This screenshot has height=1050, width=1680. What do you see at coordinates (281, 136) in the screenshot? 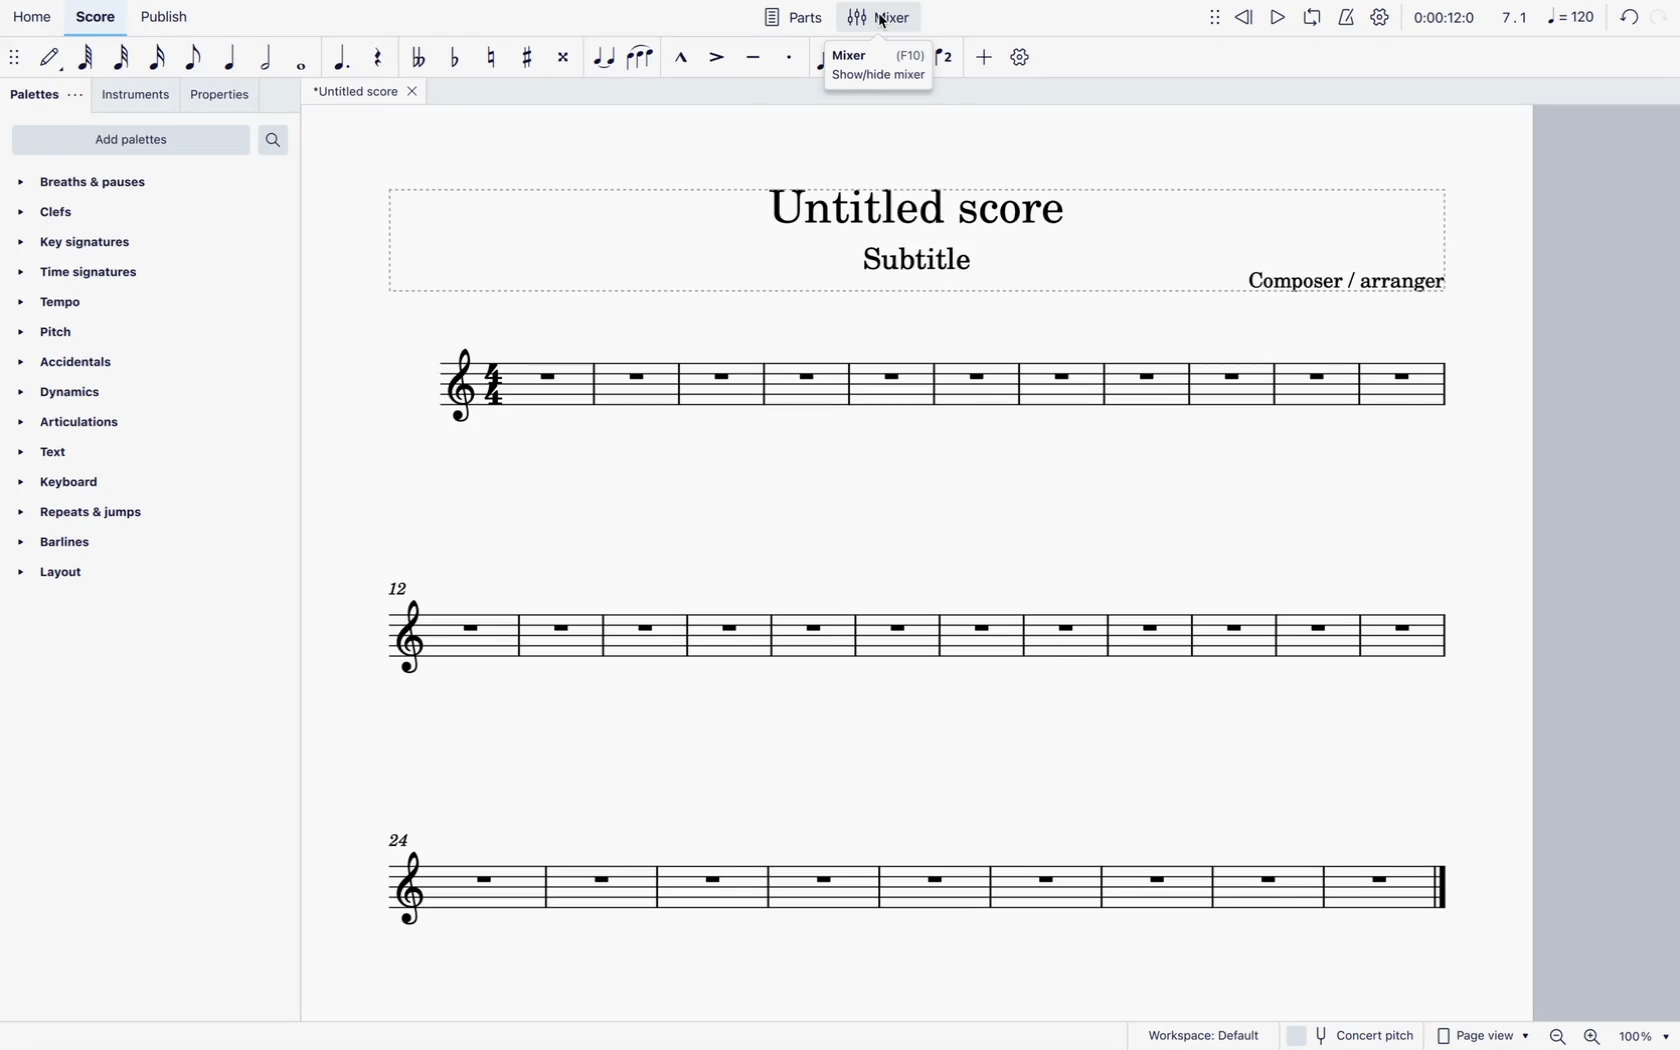
I see `search` at bounding box center [281, 136].